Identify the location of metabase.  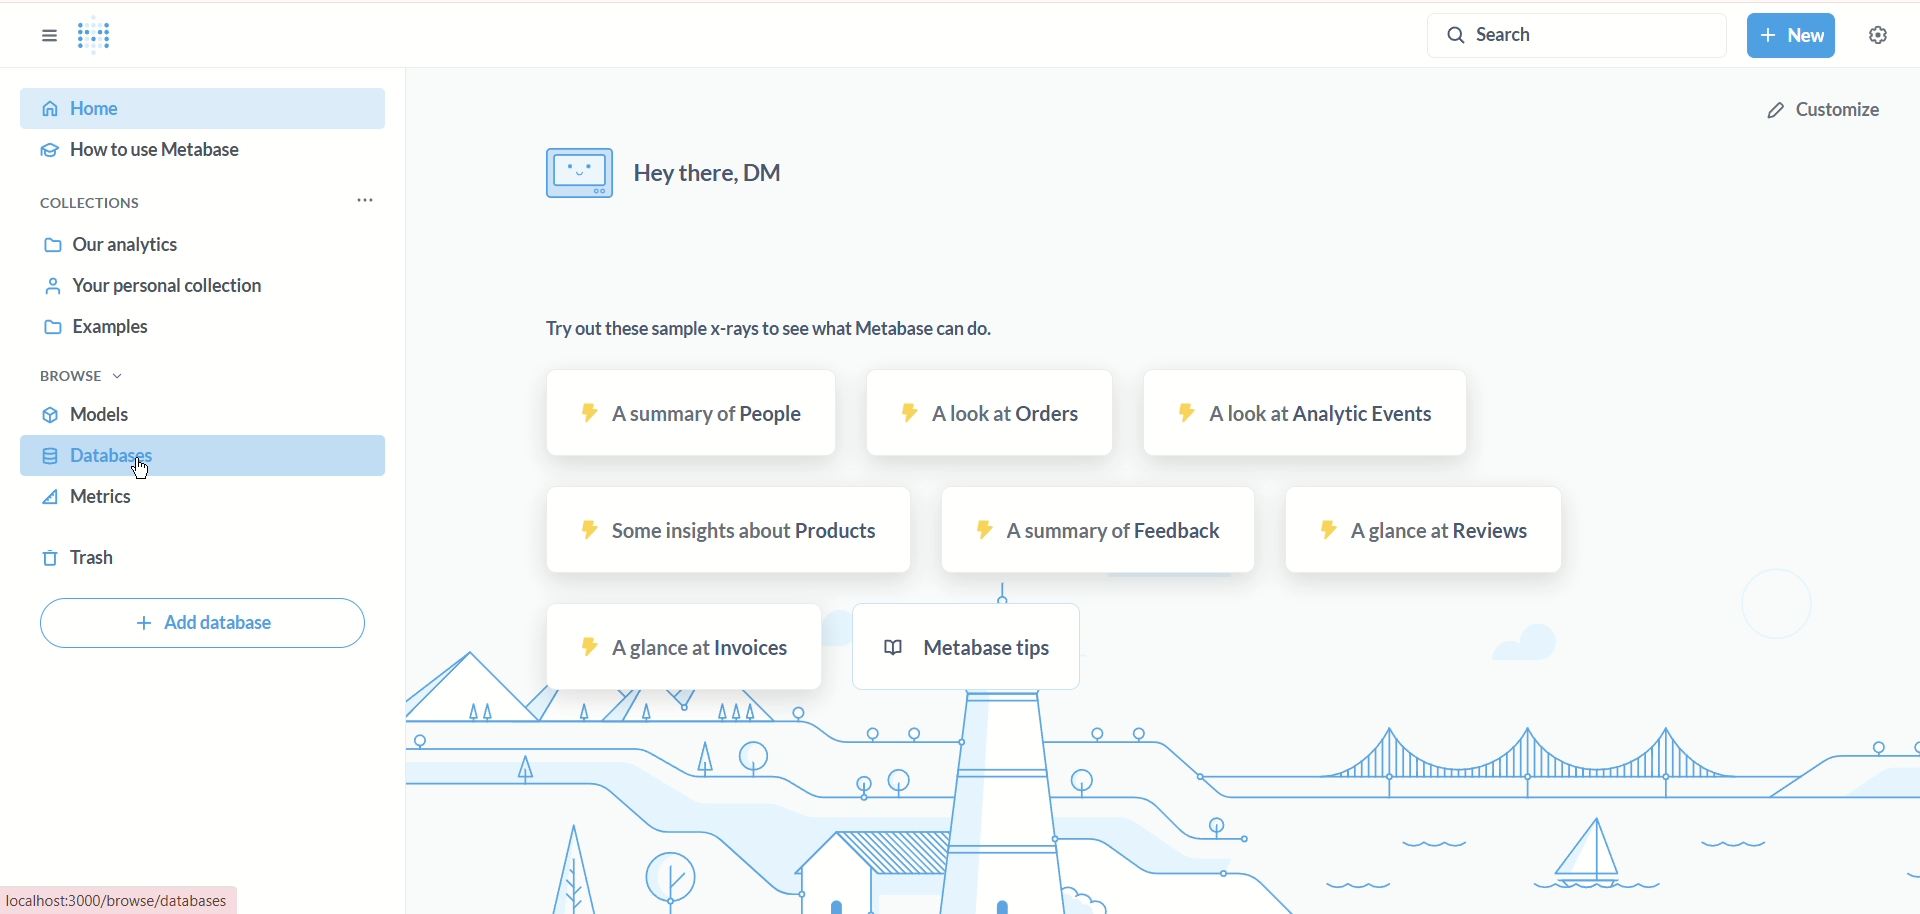
(98, 38).